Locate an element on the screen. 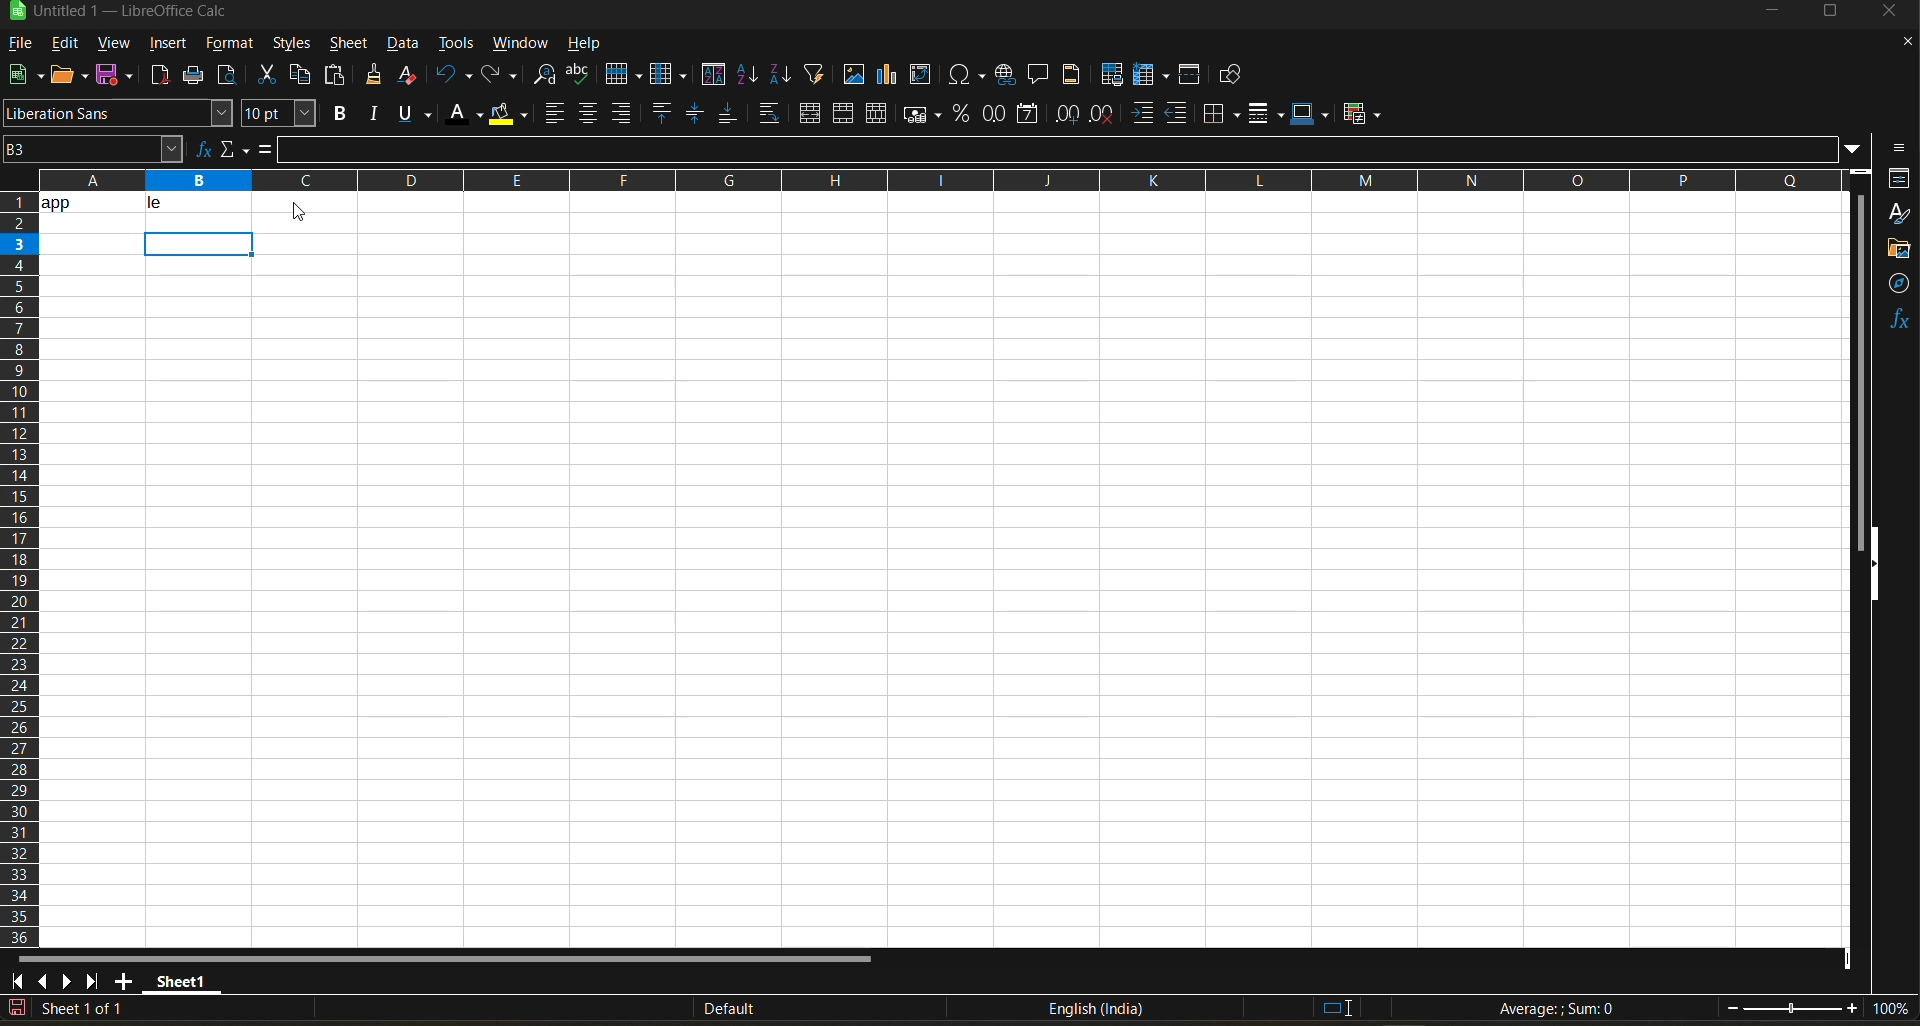 This screenshot has height=1026, width=1920. formula is located at coordinates (1563, 1011).